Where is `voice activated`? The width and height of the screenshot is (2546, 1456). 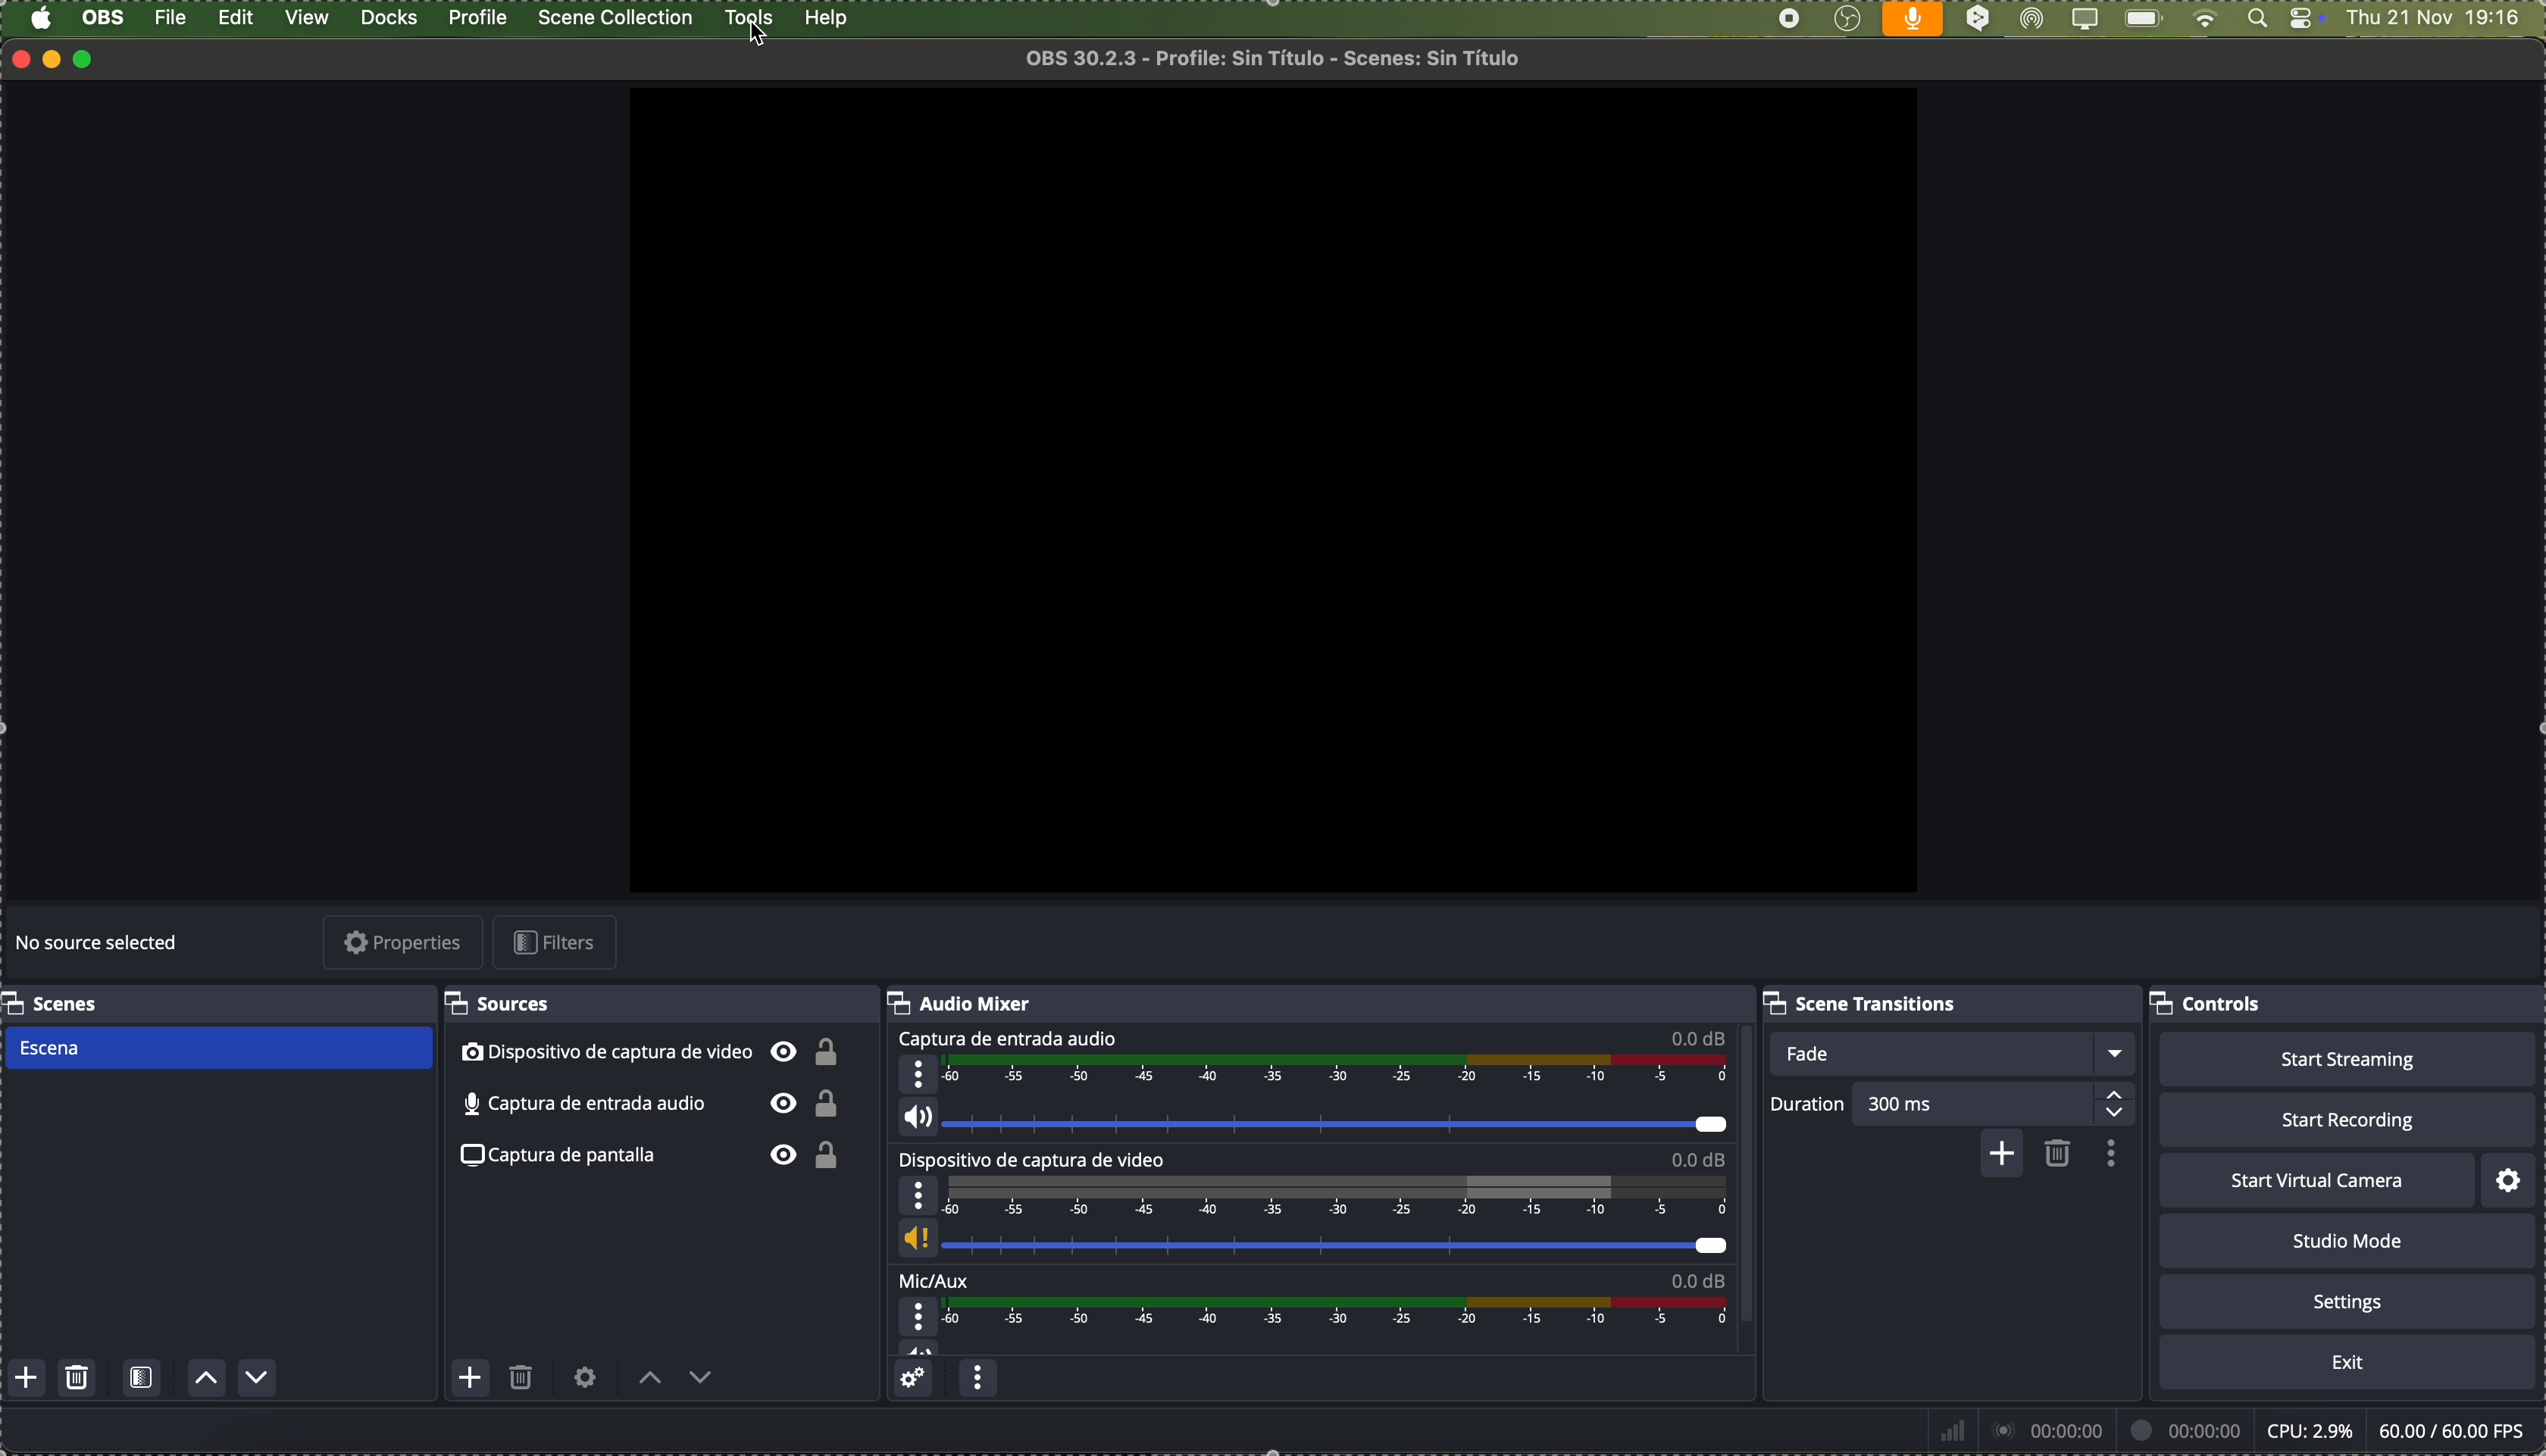
voice activated is located at coordinates (1913, 19).